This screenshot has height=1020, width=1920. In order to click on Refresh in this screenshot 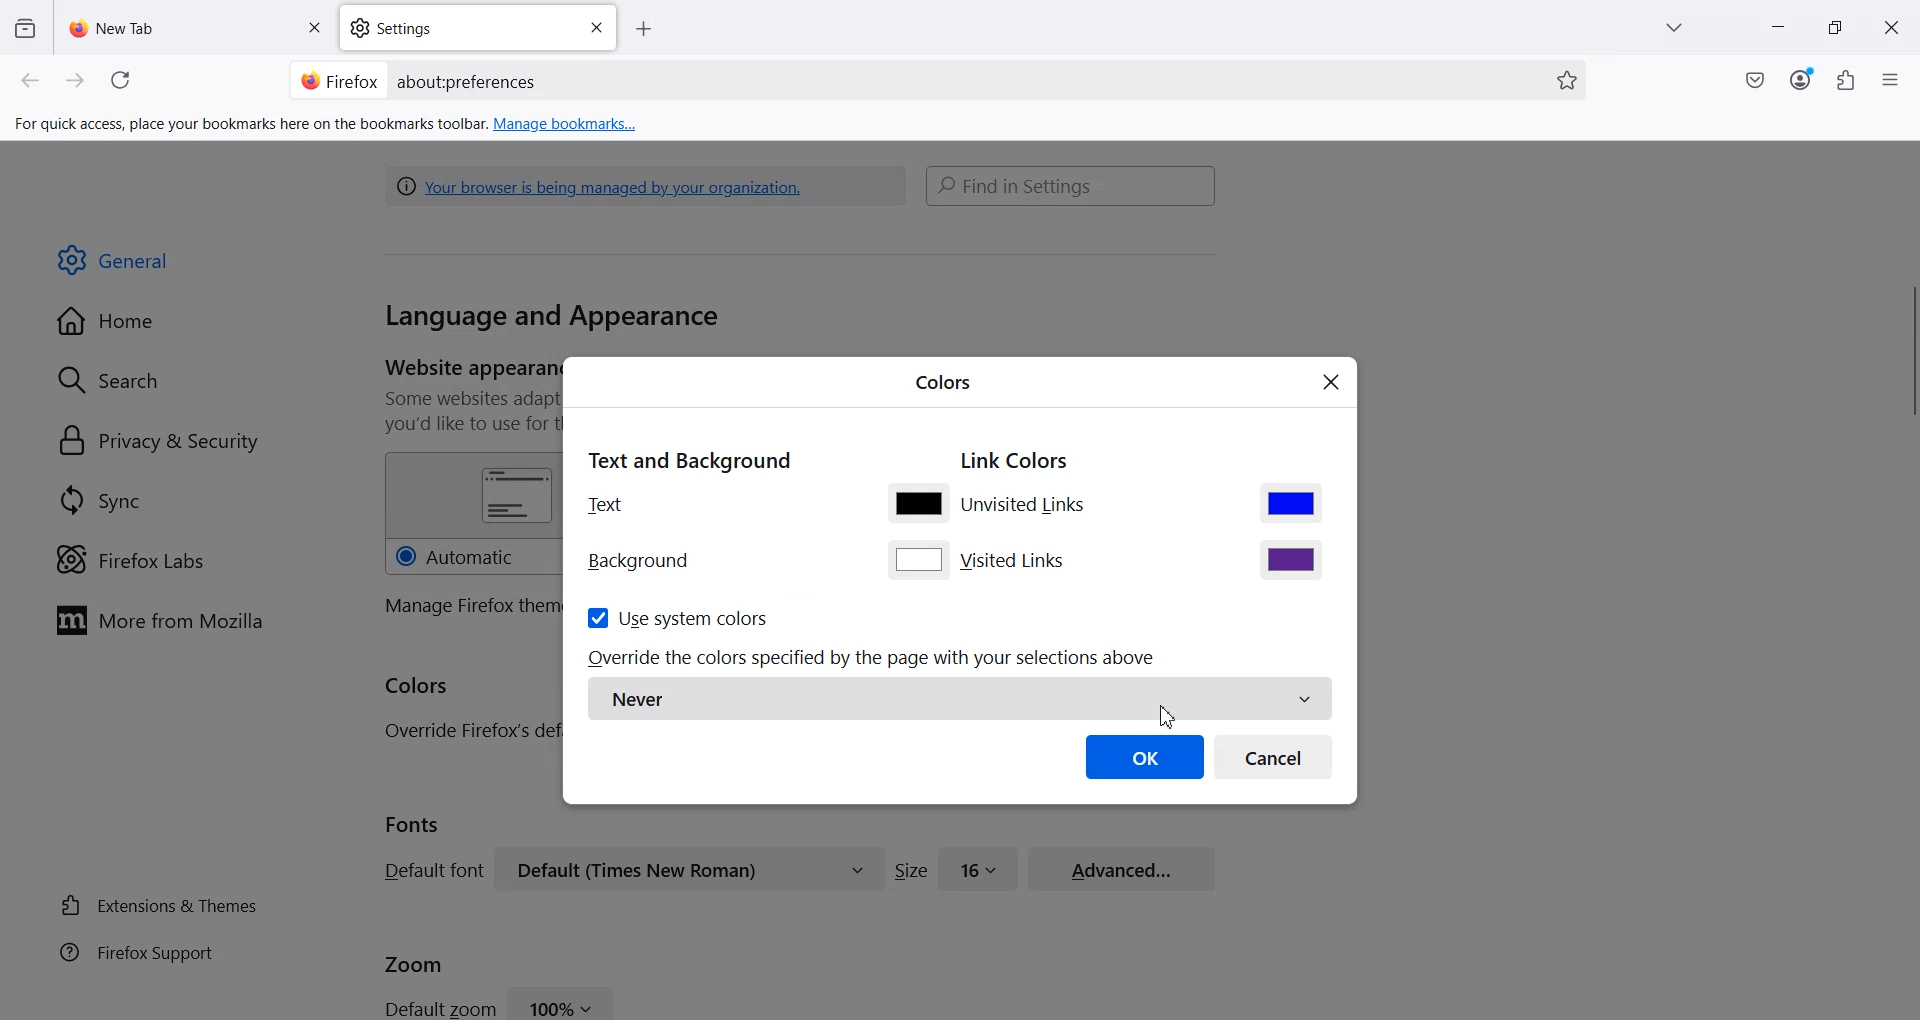, I will do `click(124, 81)`.